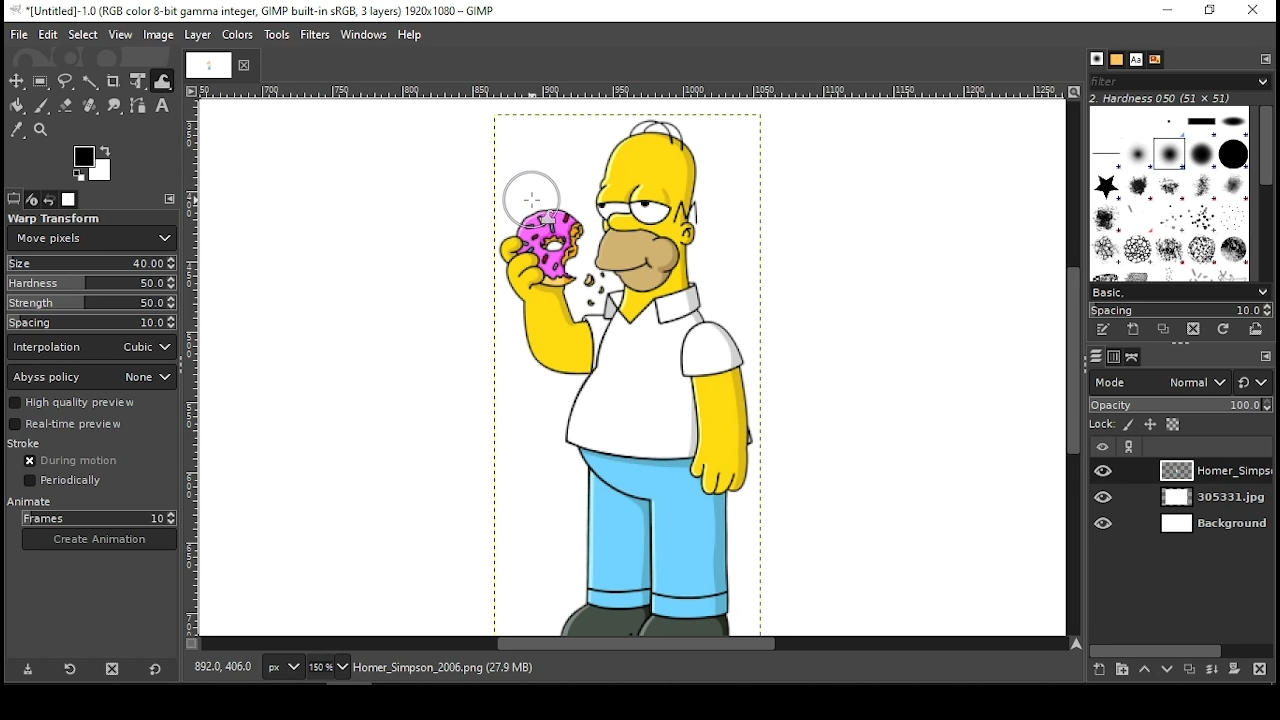  I want to click on periodically, so click(64, 480).